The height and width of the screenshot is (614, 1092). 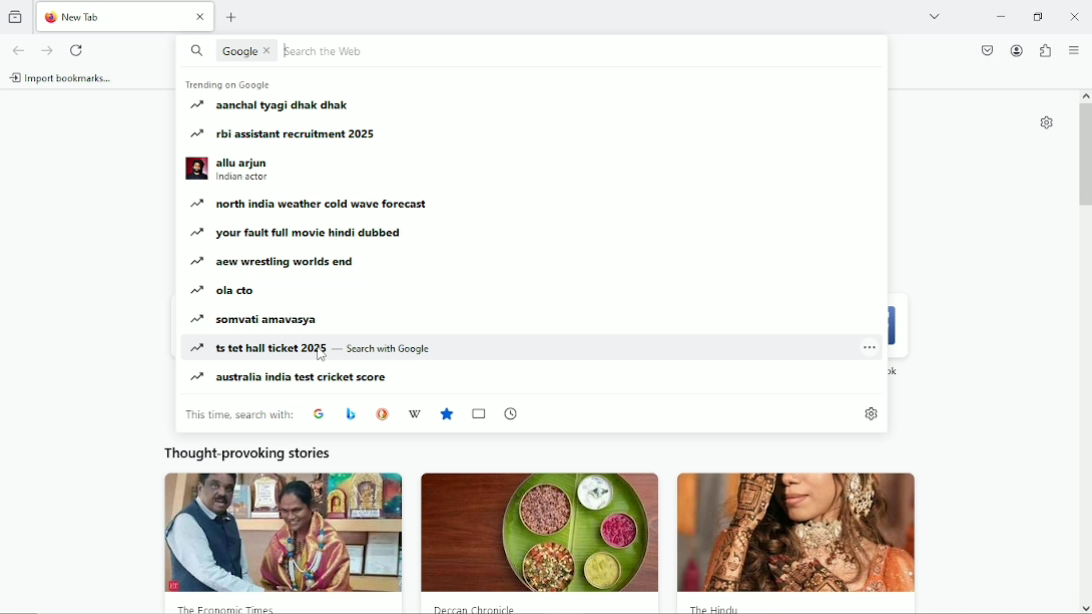 I want to click on fire fox logo, so click(x=51, y=19).